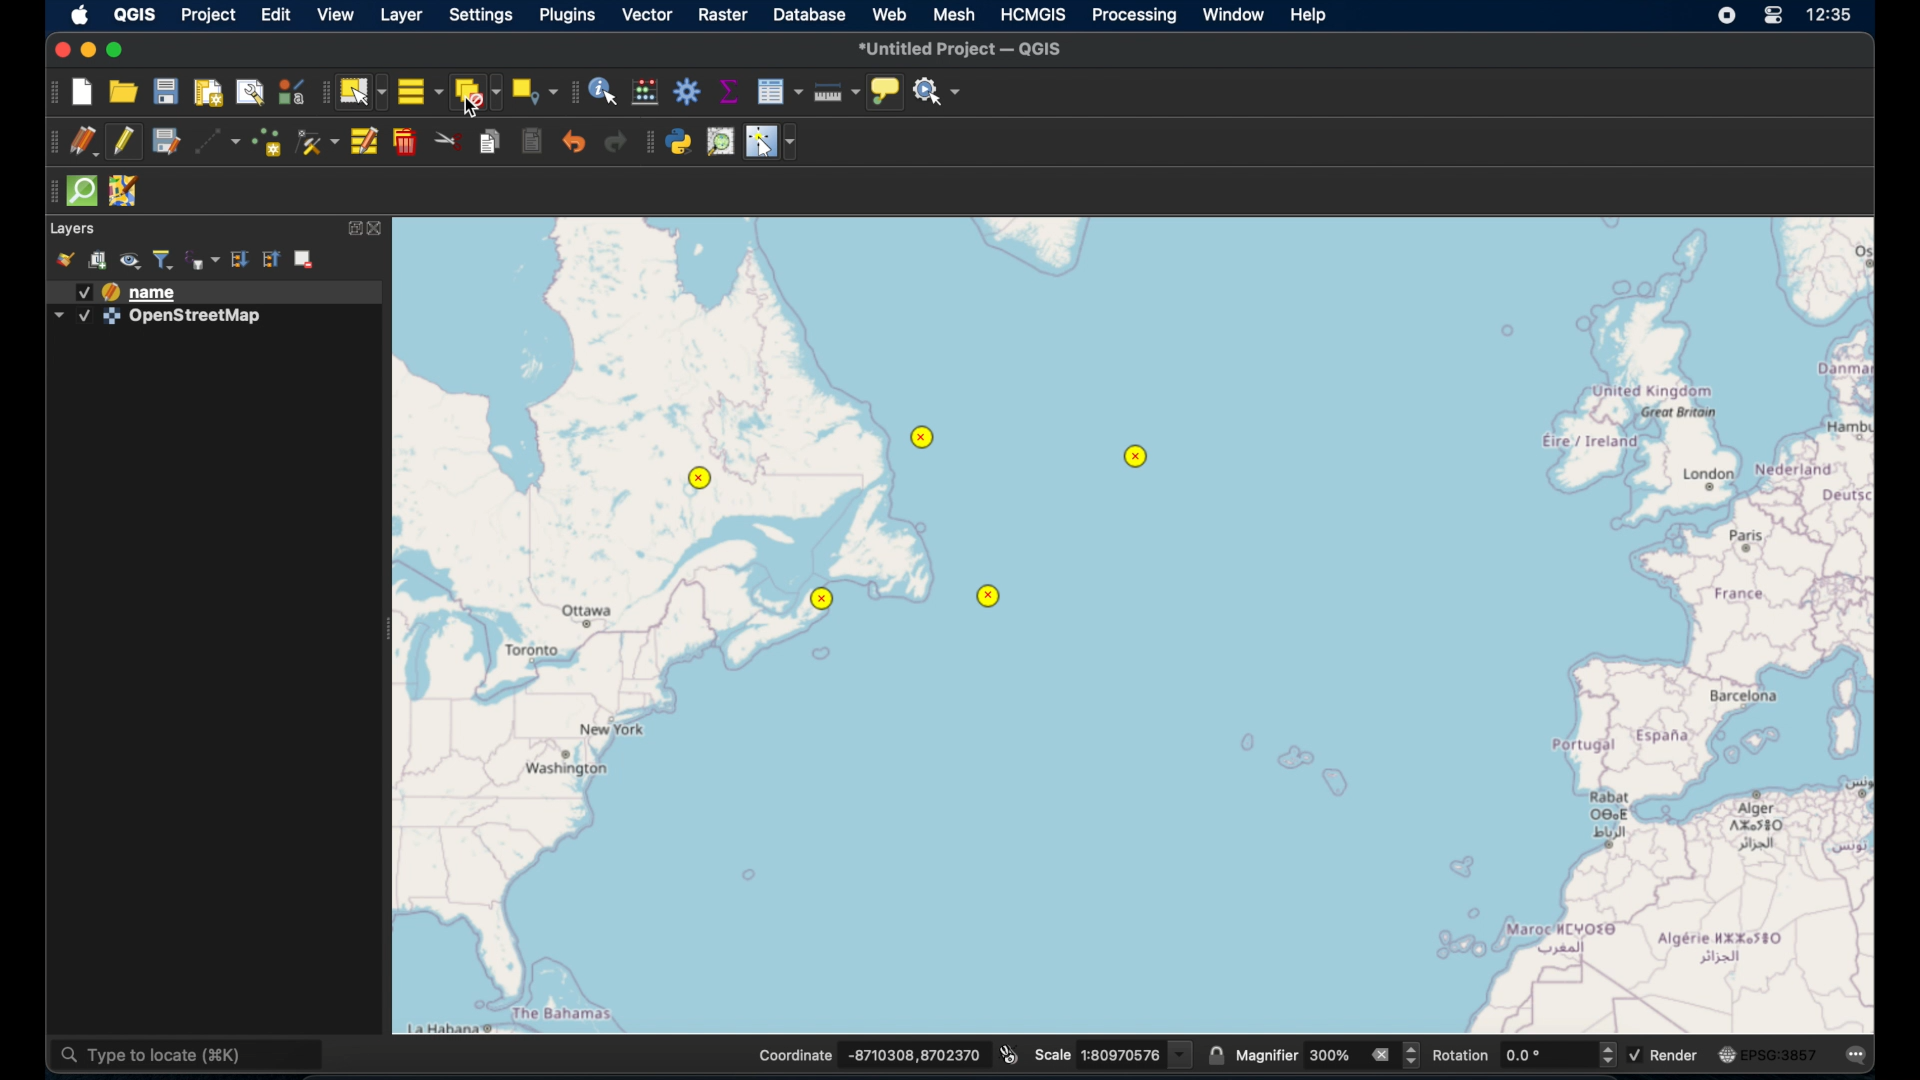 Image resolution: width=1920 pixels, height=1080 pixels. Describe the element at coordinates (726, 16) in the screenshot. I see `raster` at that location.